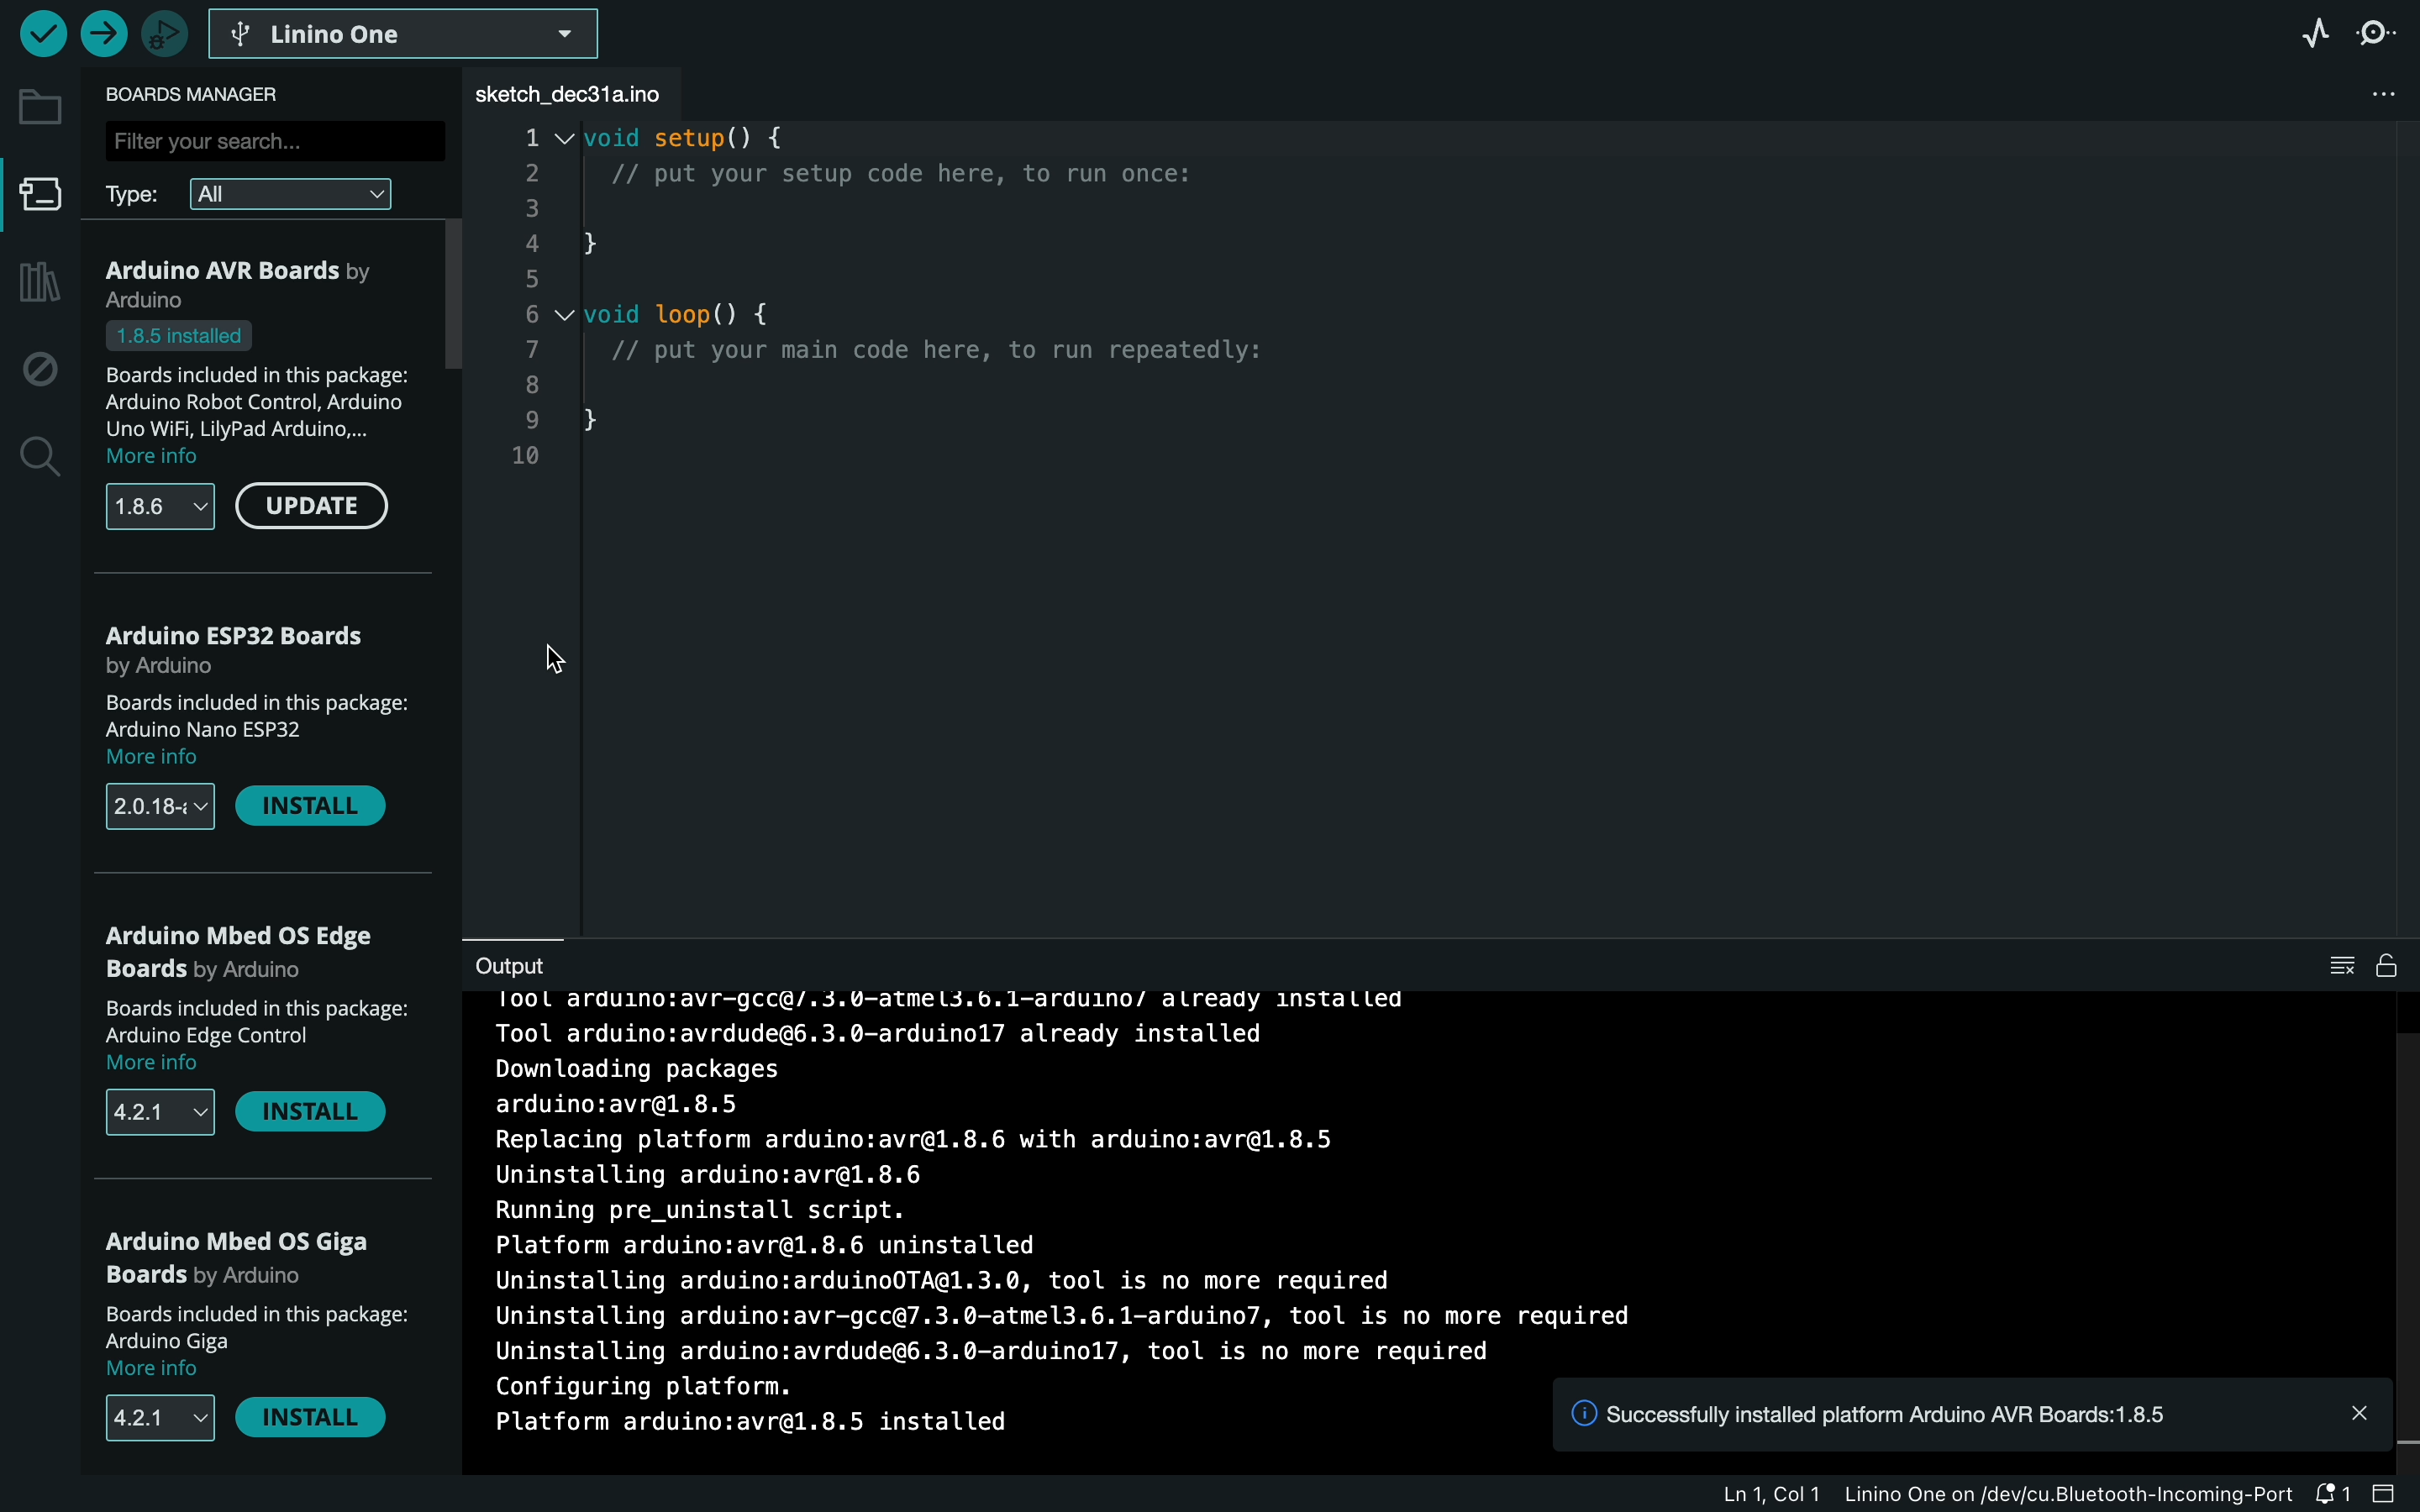 The image size is (2420, 1512). What do you see at coordinates (157, 1111) in the screenshot?
I see `versions` at bounding box center [157, 1111].